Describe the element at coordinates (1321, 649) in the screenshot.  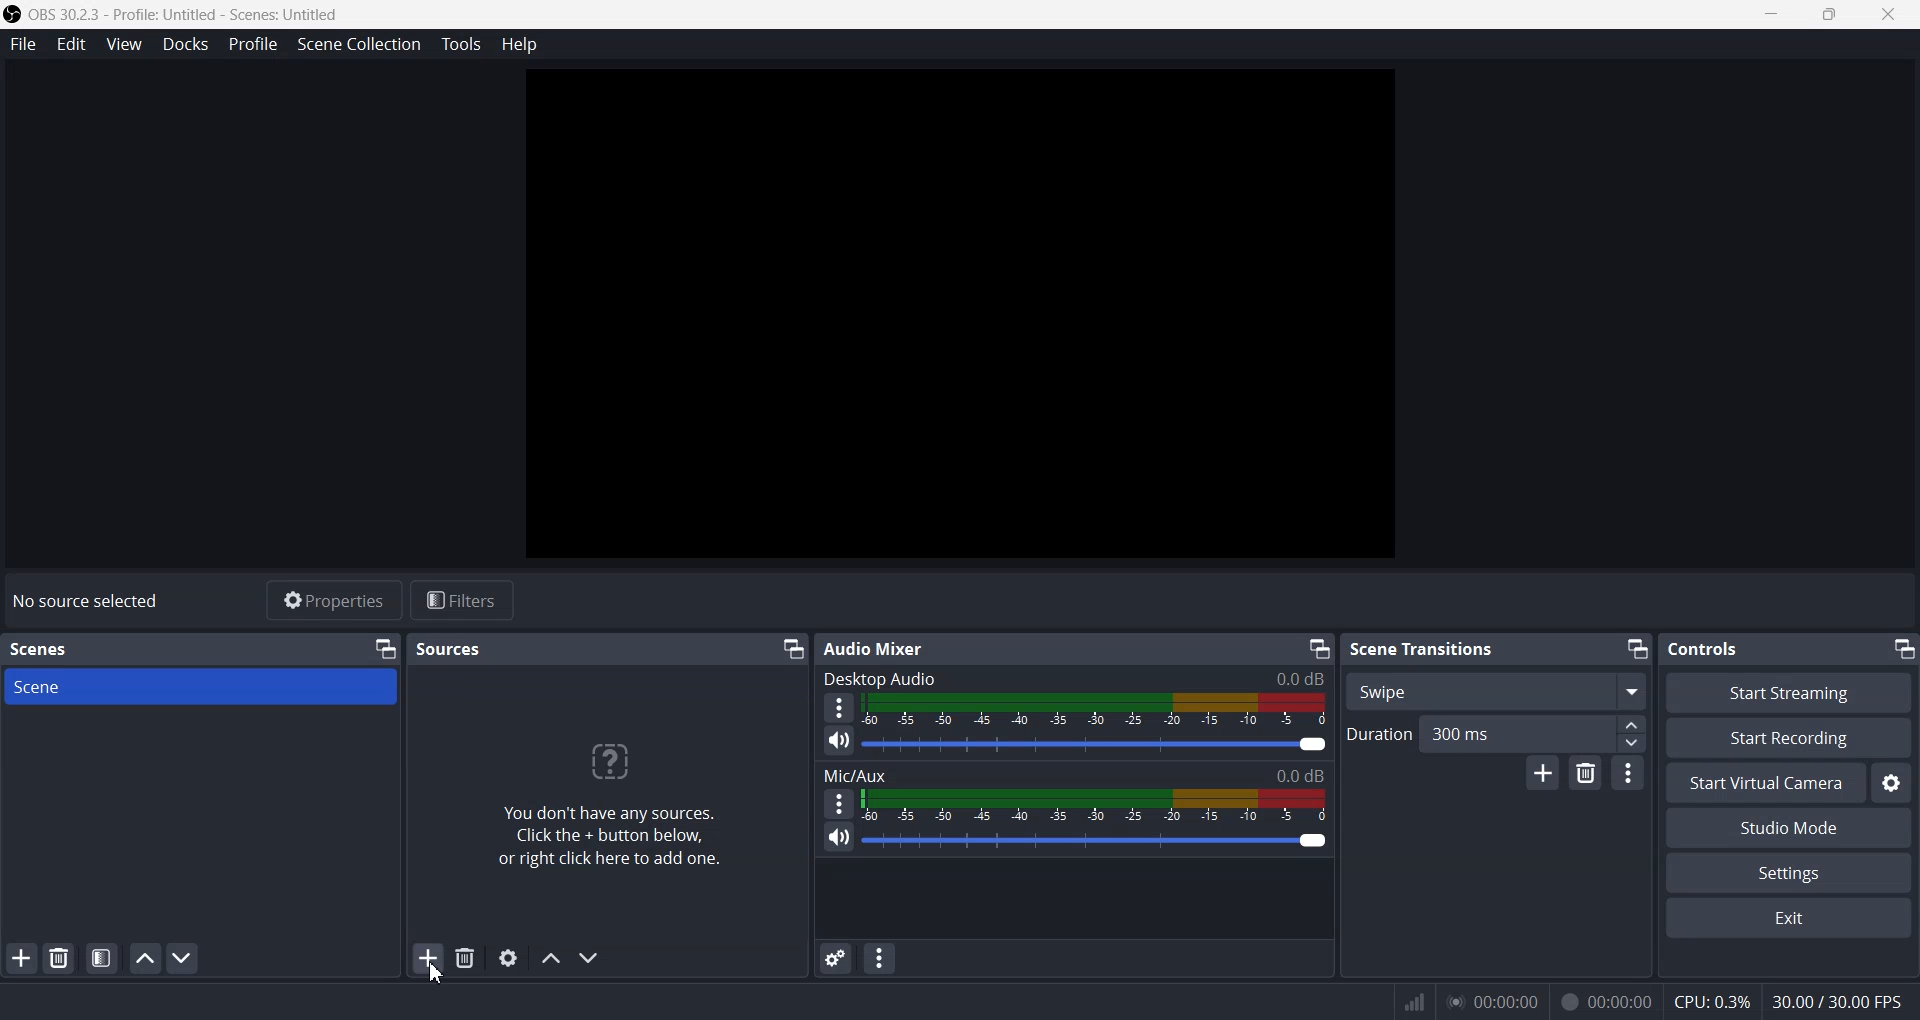
I see `Minimize` at that location.